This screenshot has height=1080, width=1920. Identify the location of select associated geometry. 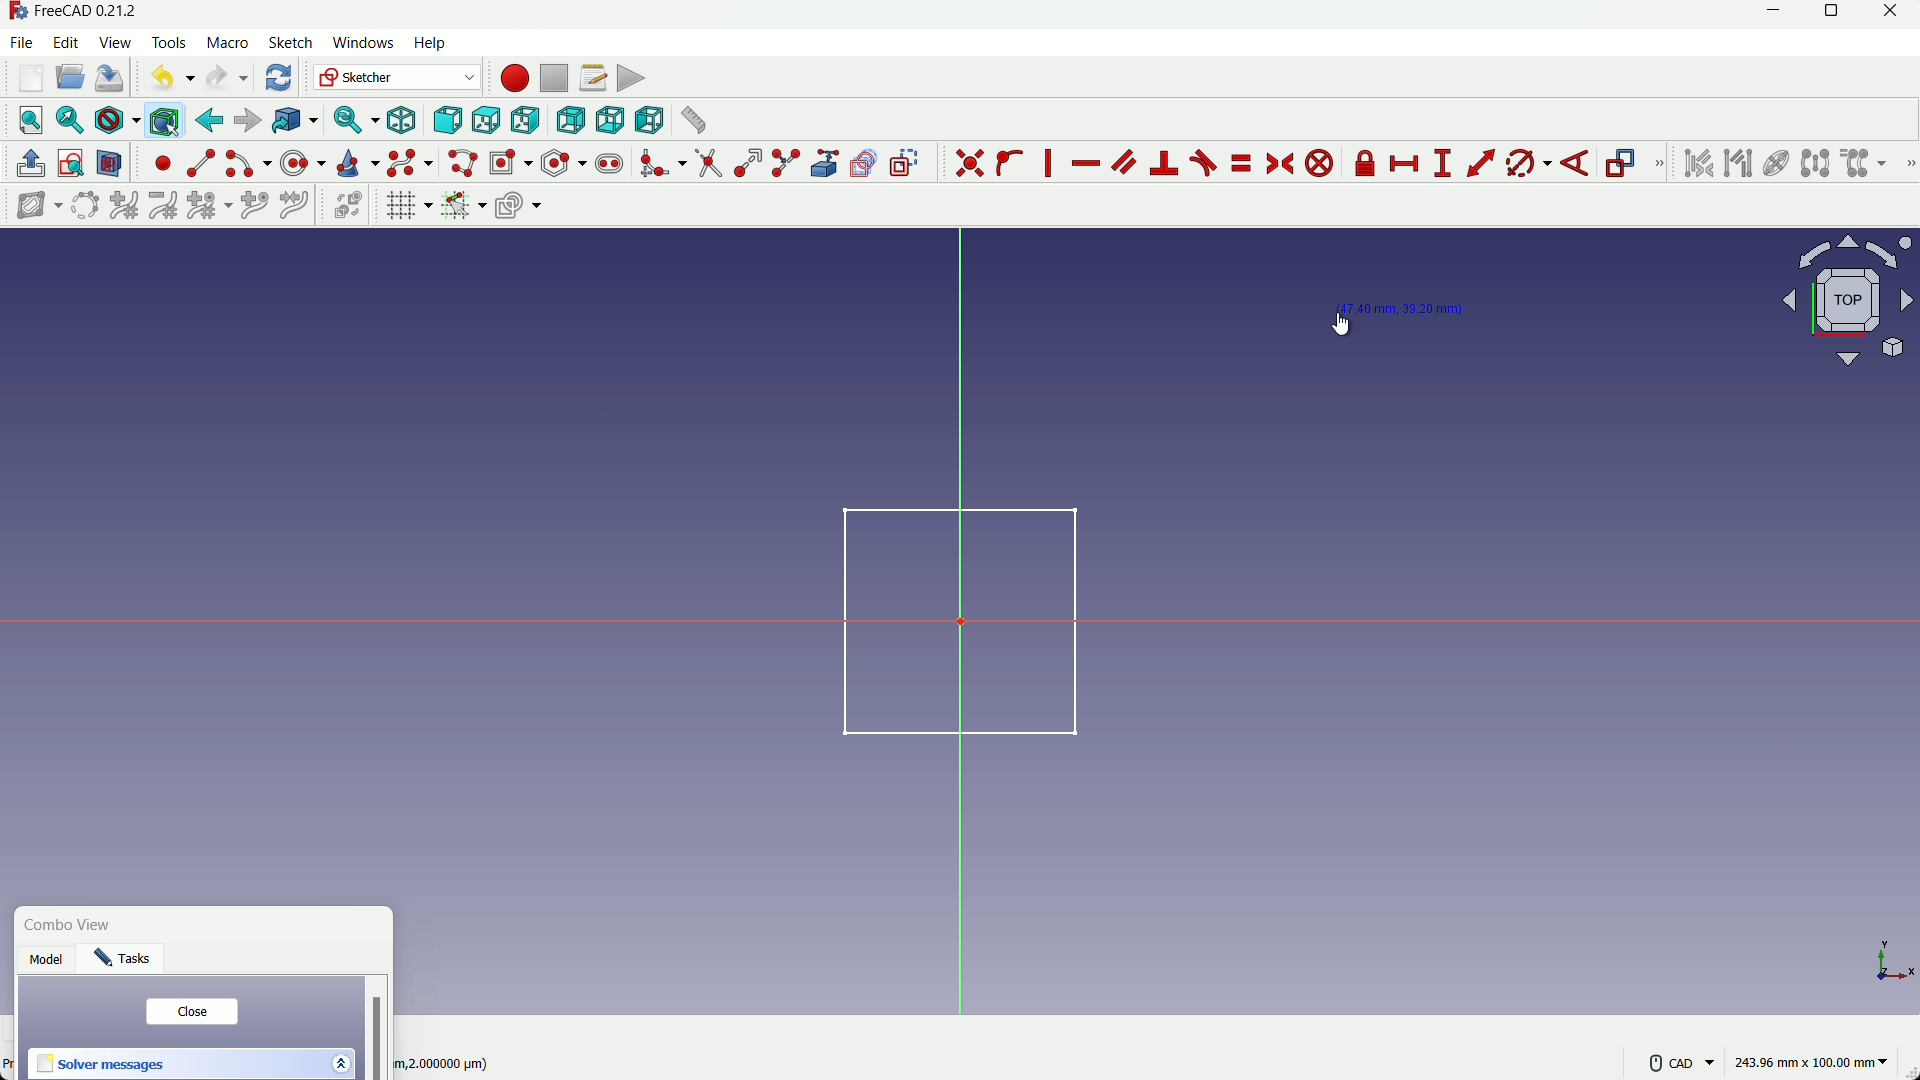
(1738, 165).